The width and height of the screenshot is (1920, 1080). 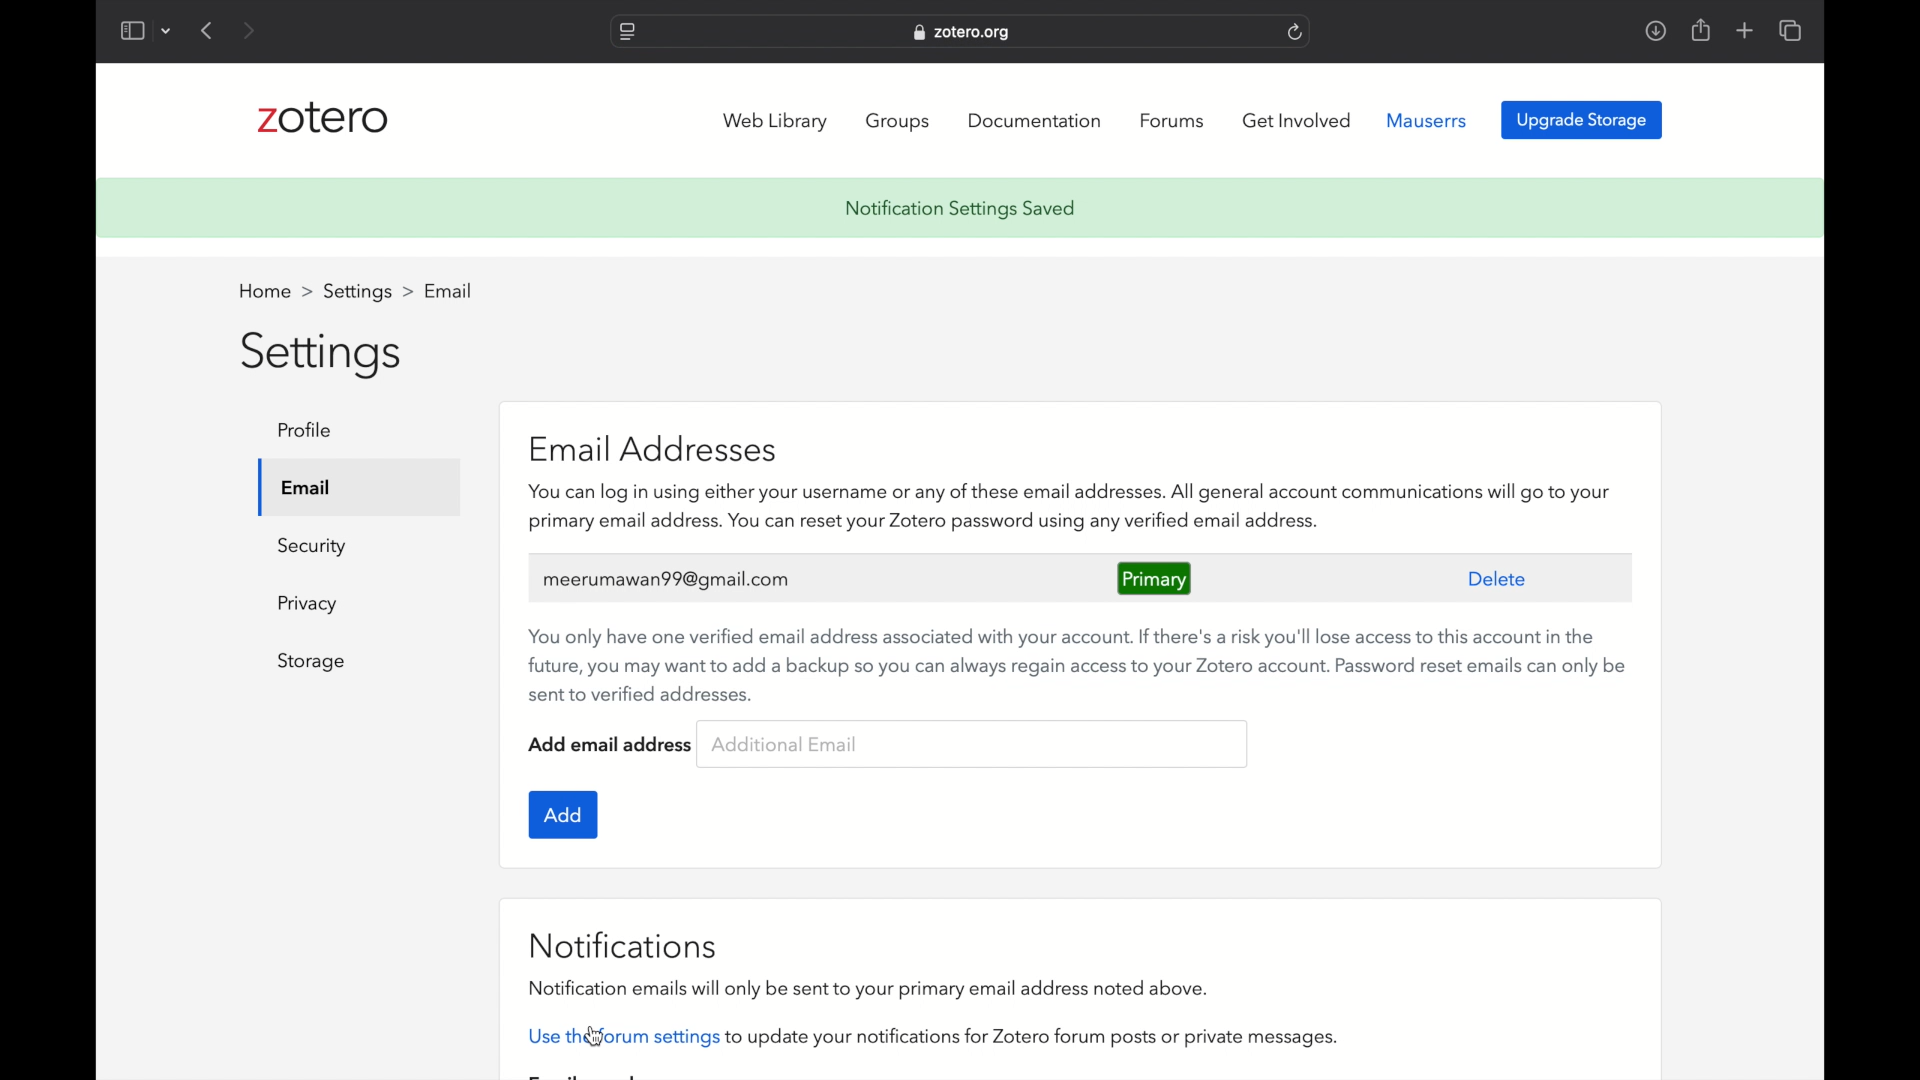 I want to click on website settings, so click(x=626, y=32).